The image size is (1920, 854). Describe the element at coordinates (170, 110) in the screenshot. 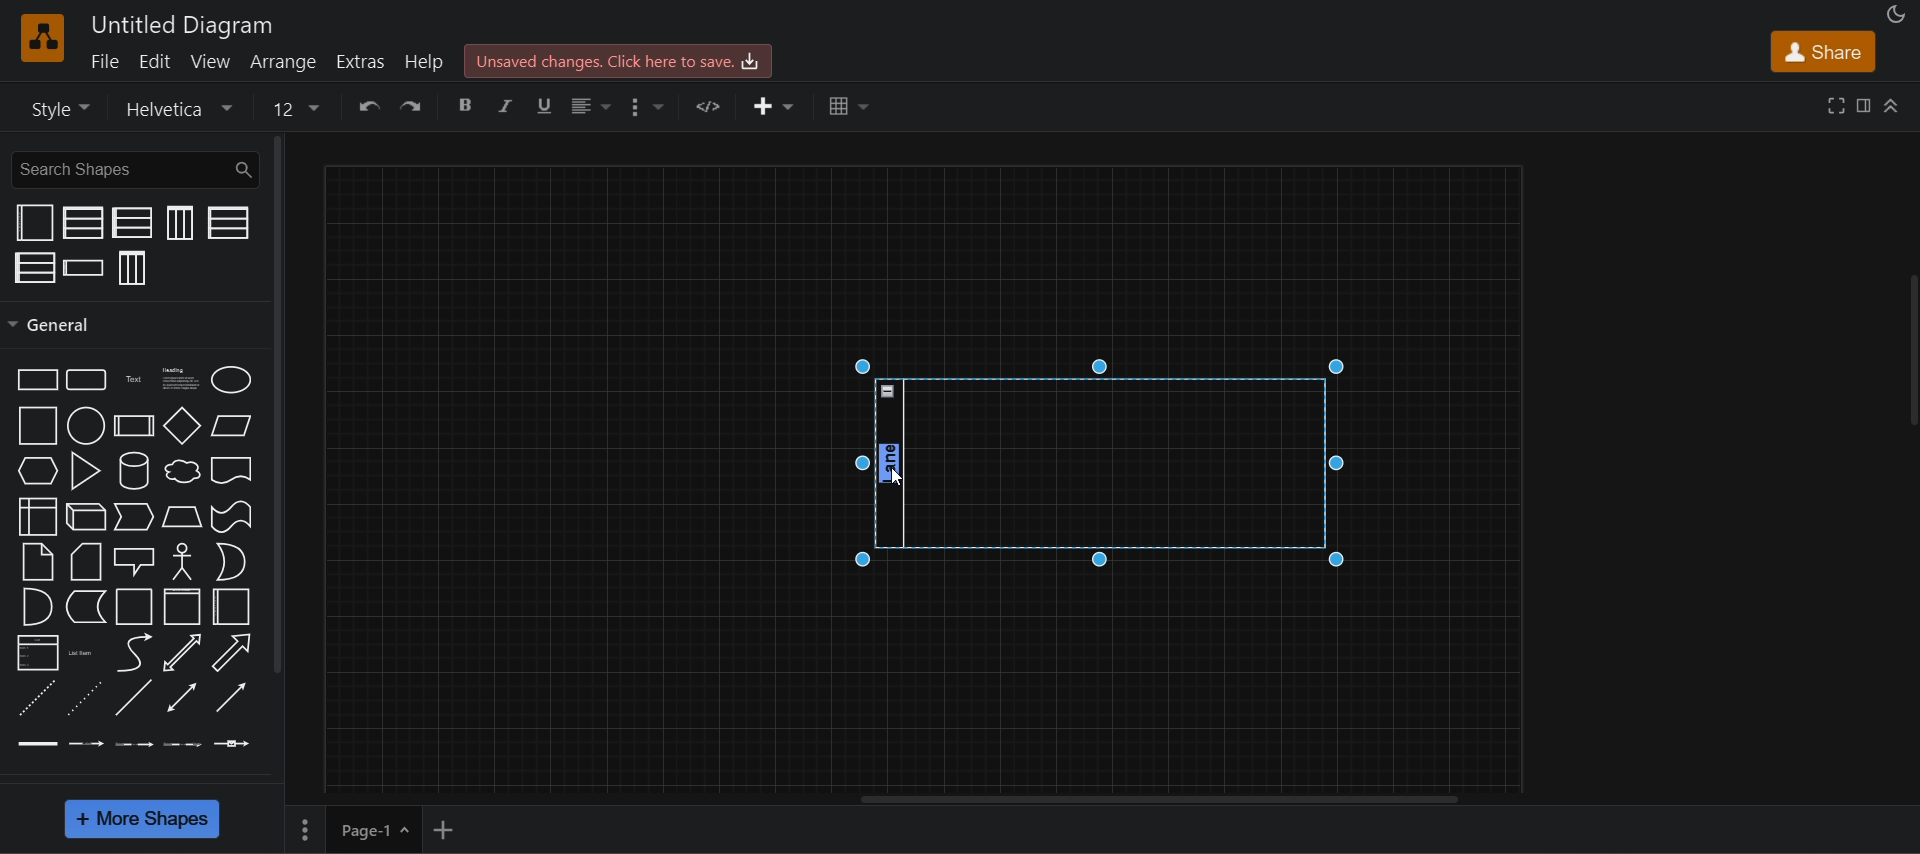

I see `helvetica` at that location.